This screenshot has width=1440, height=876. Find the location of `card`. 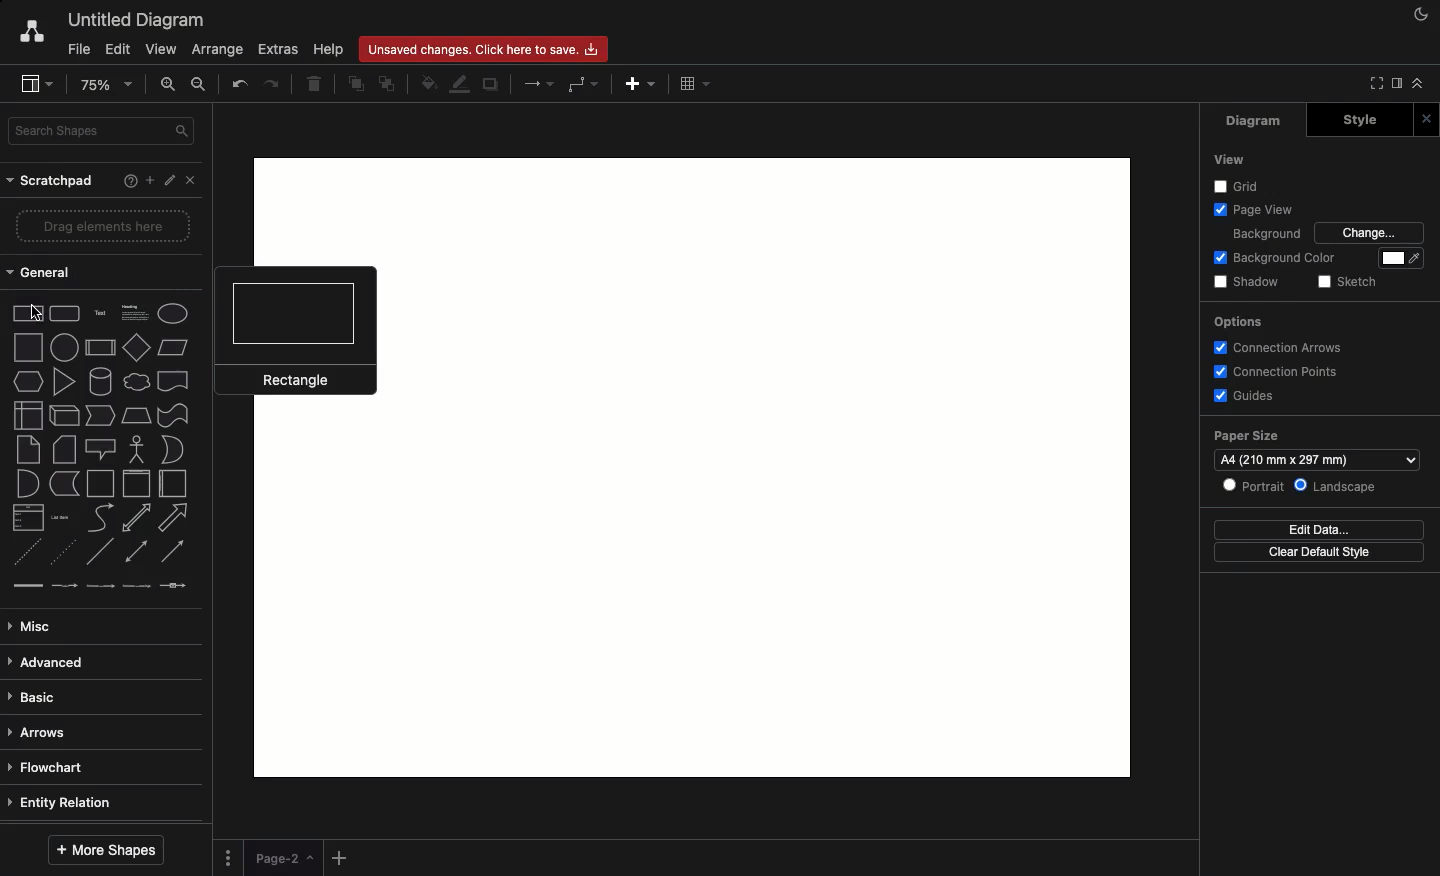

card is located at coordinates (62, 448).